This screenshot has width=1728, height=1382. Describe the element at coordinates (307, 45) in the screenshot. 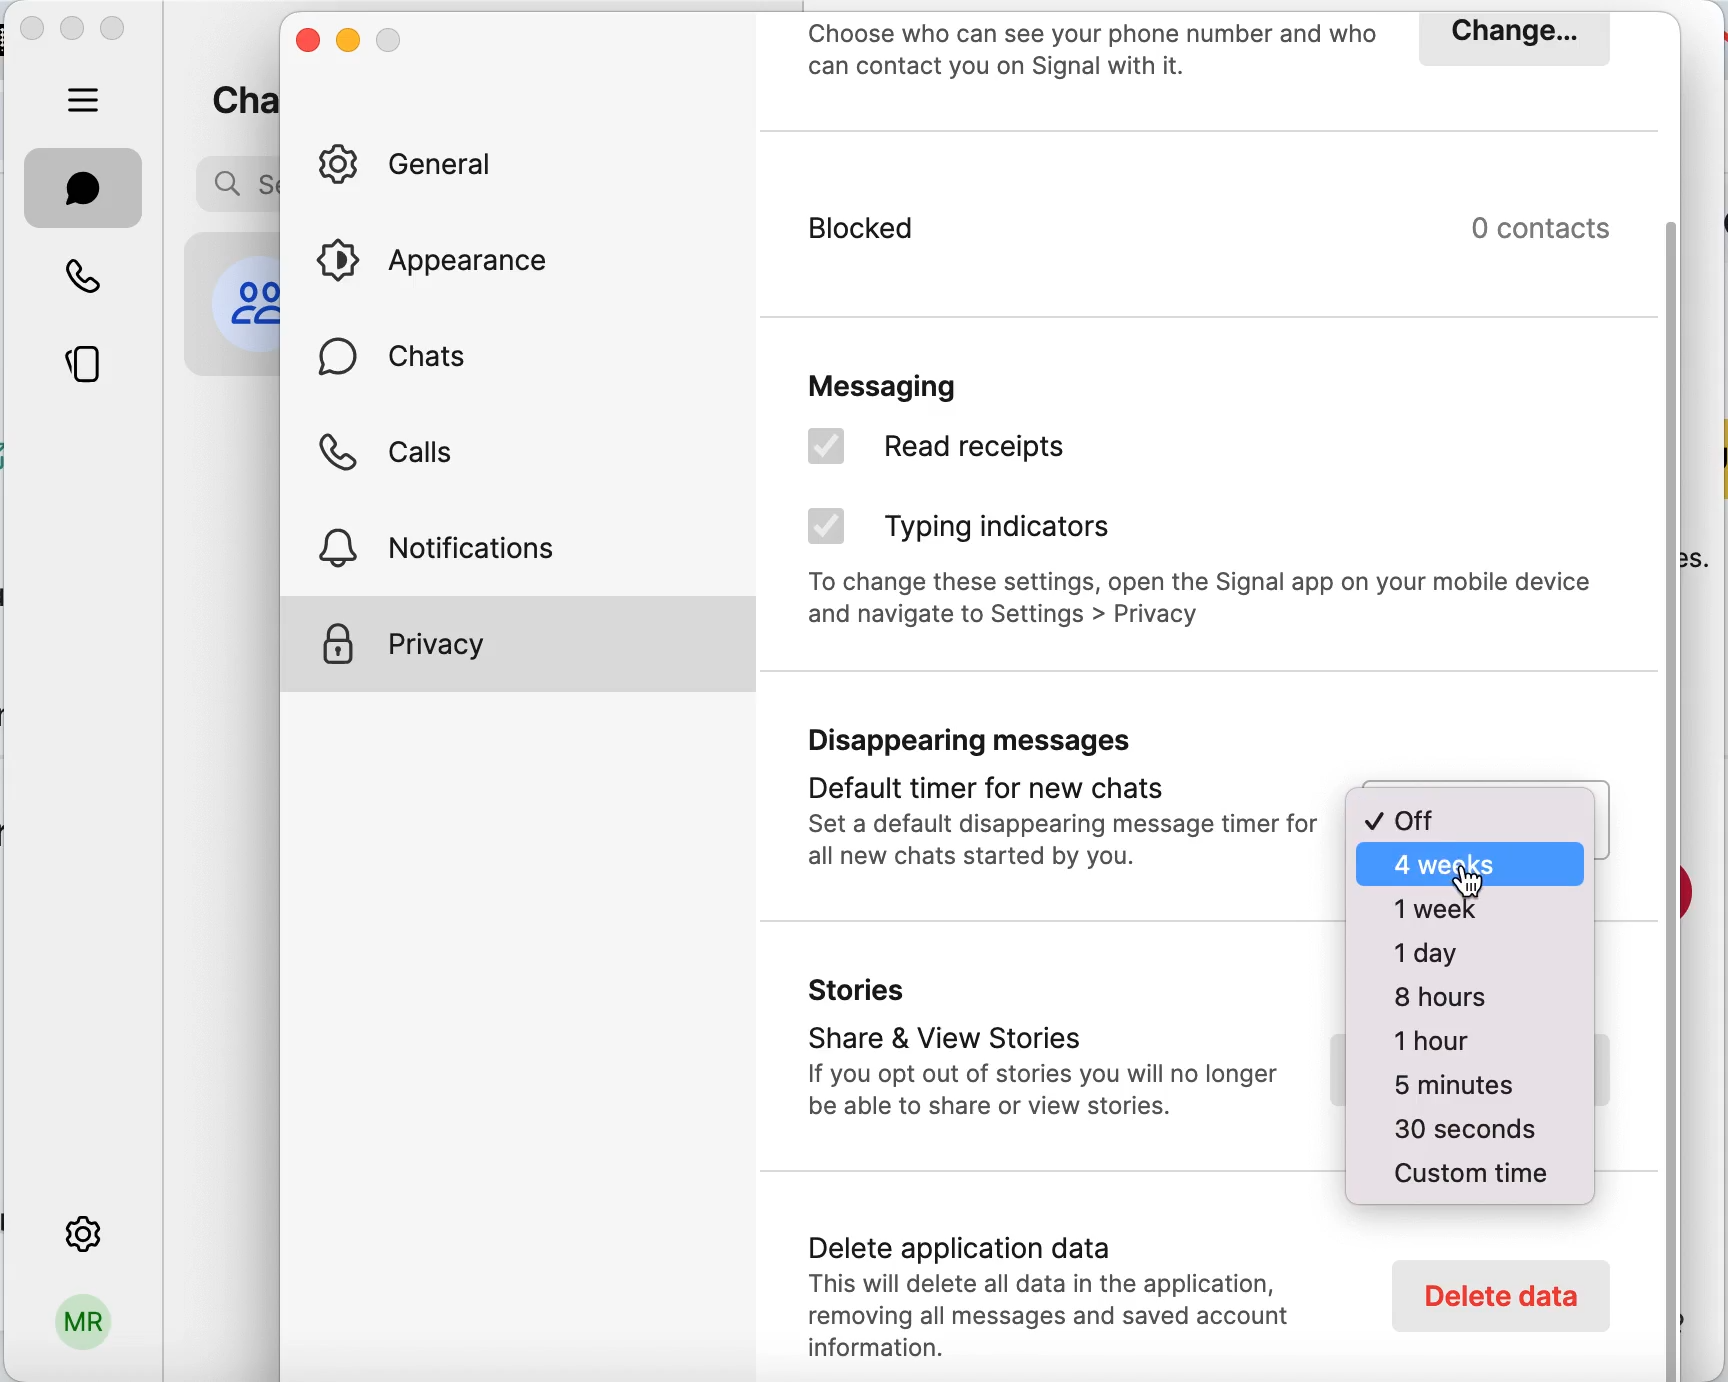

I see `close` at that location.